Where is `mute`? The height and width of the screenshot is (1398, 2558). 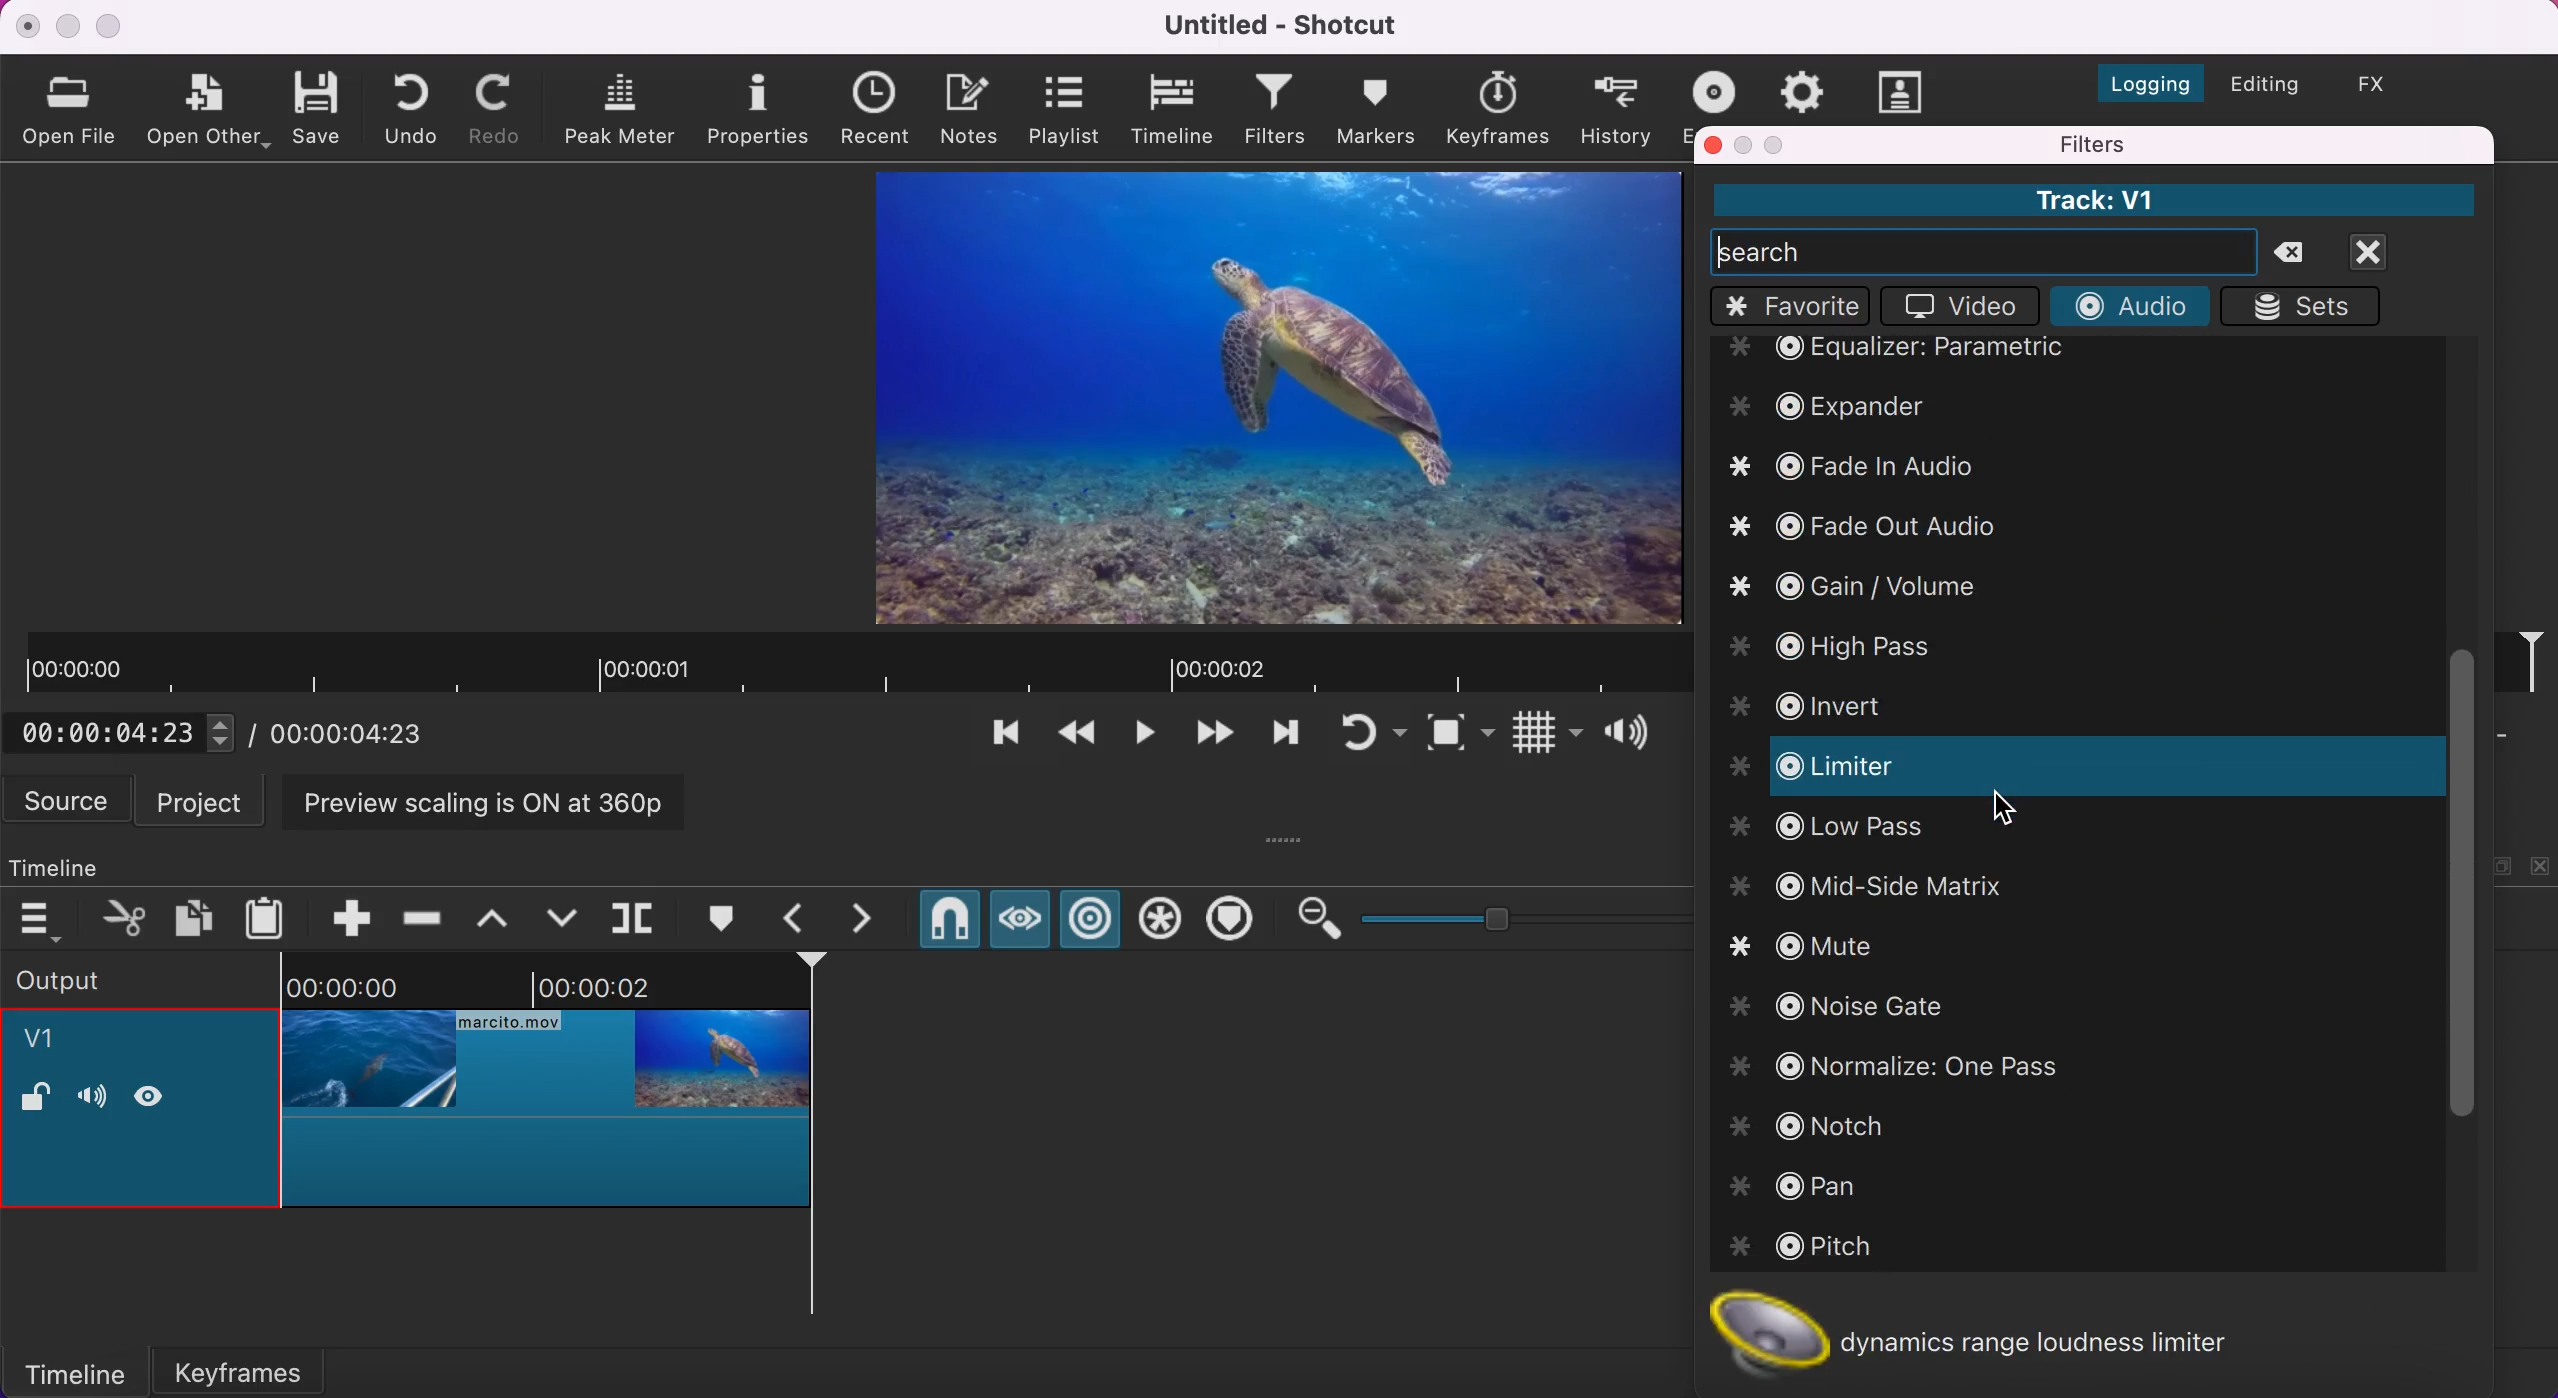
mute is located at coordinates (1824, 946).